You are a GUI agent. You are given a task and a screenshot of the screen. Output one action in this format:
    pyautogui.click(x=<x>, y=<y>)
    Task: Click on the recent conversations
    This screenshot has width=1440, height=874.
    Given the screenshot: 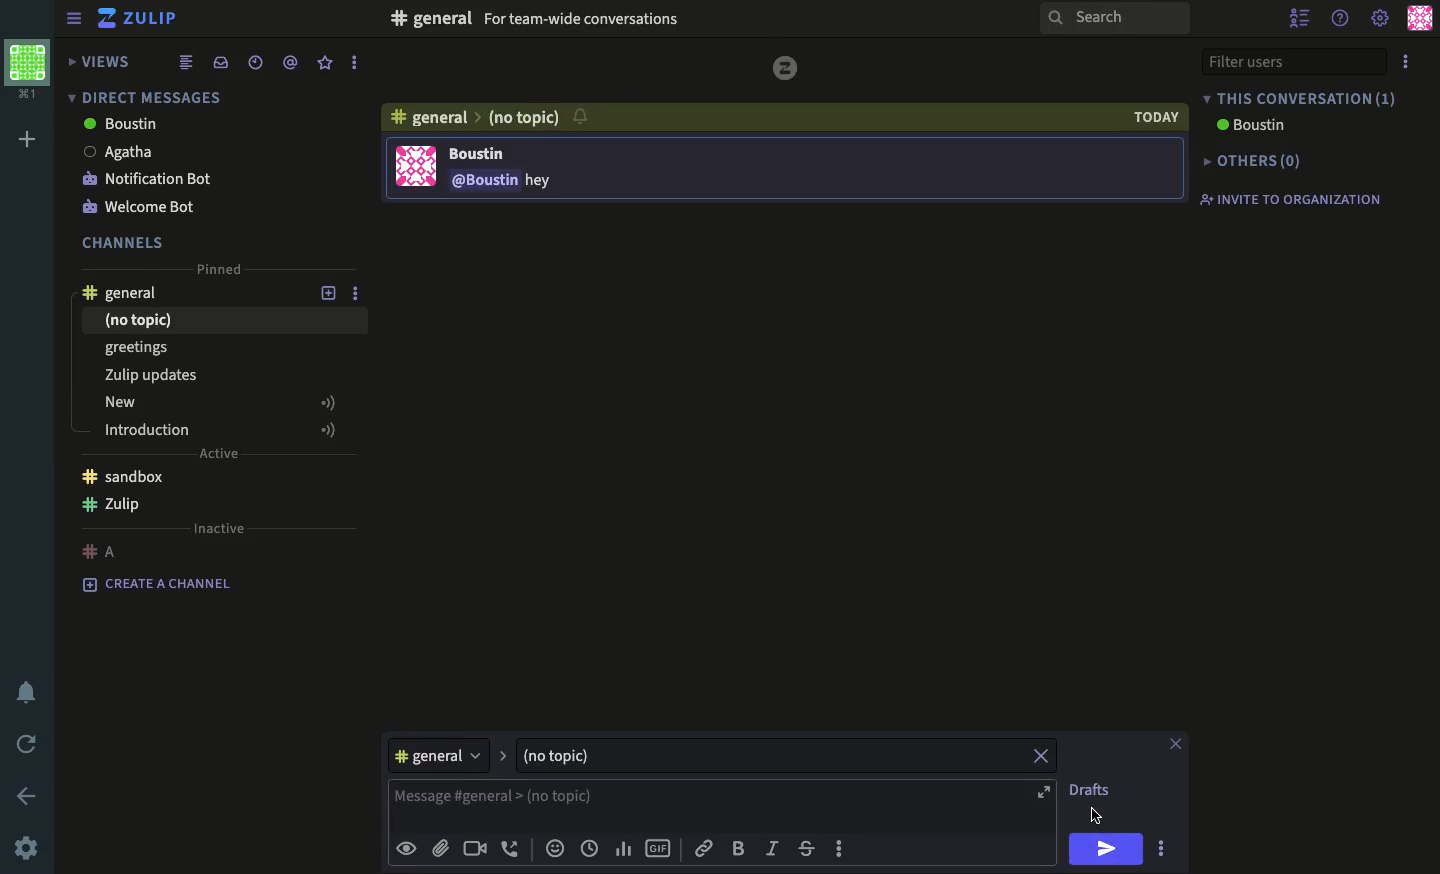 What is the action you would take?
    pyautogui.click(x=256, y=63)
    